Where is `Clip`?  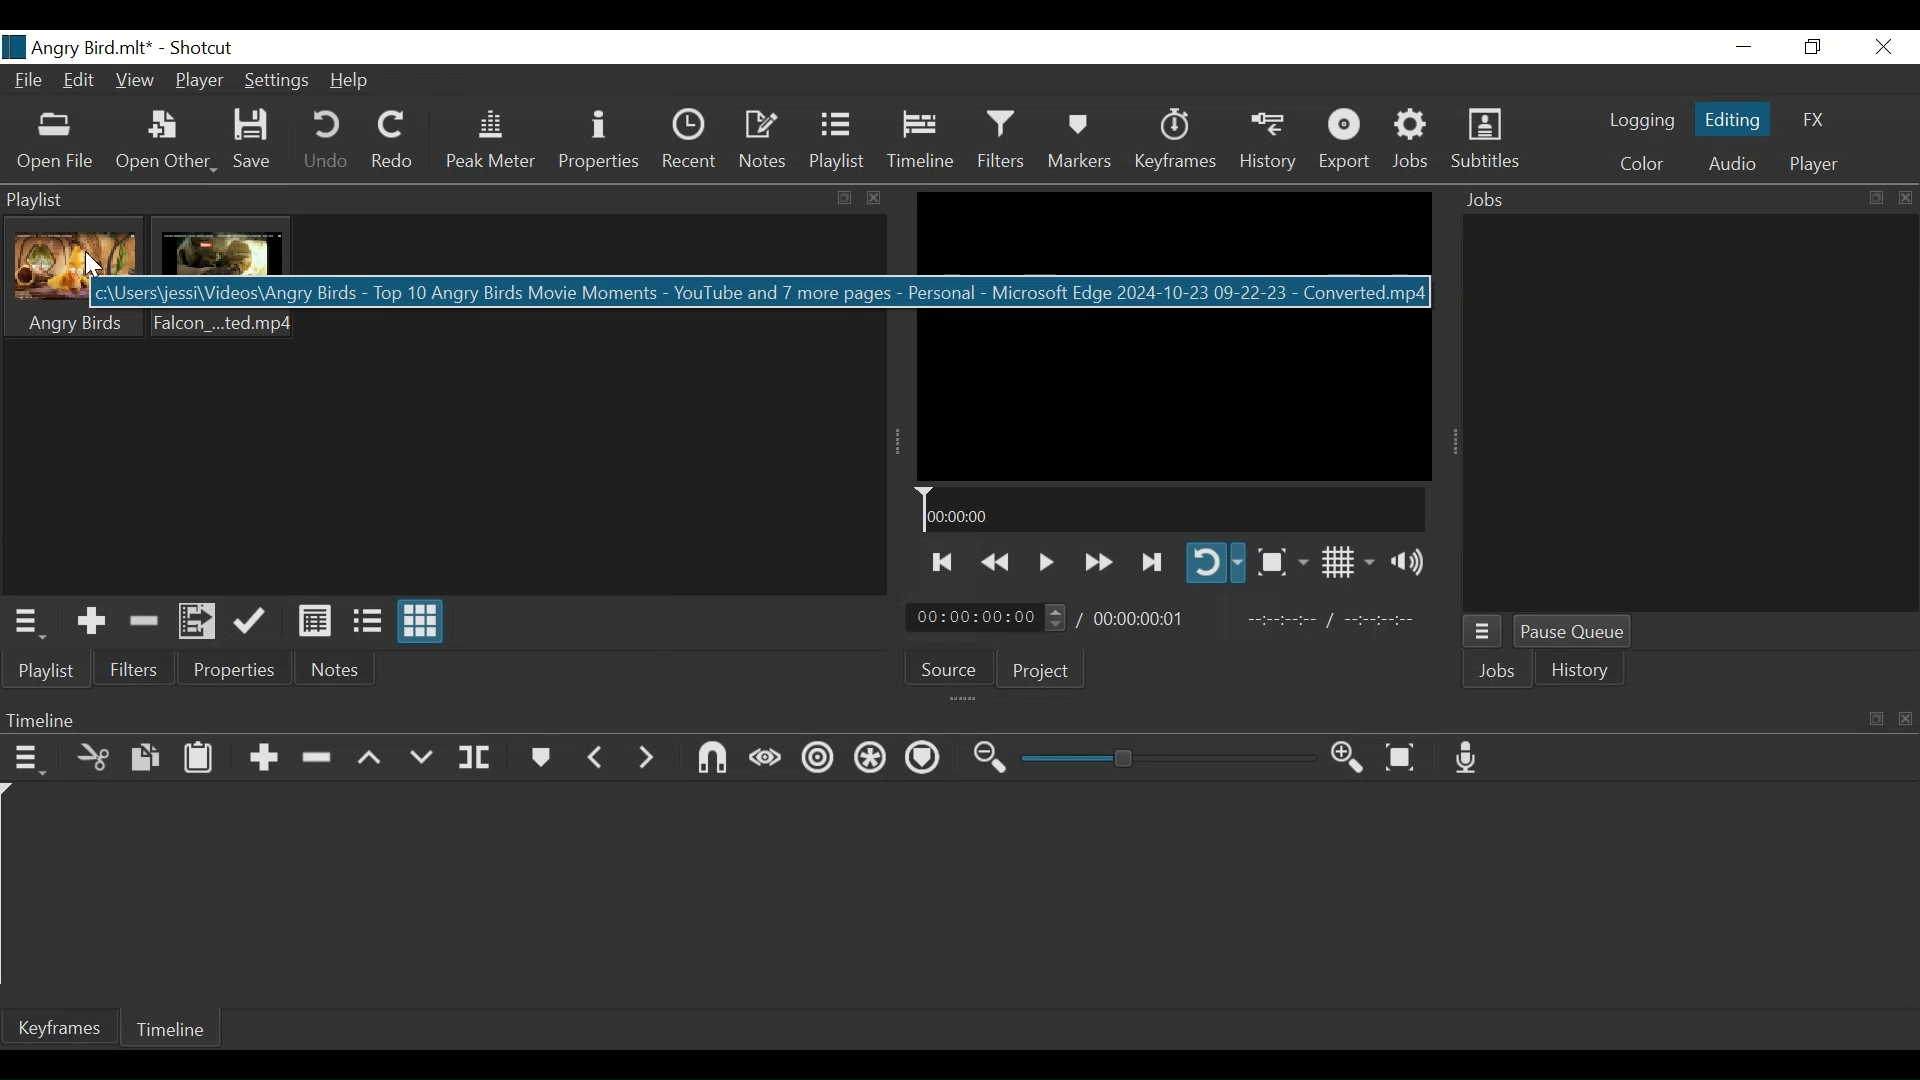 Clip is located at coordinates (70, 278).